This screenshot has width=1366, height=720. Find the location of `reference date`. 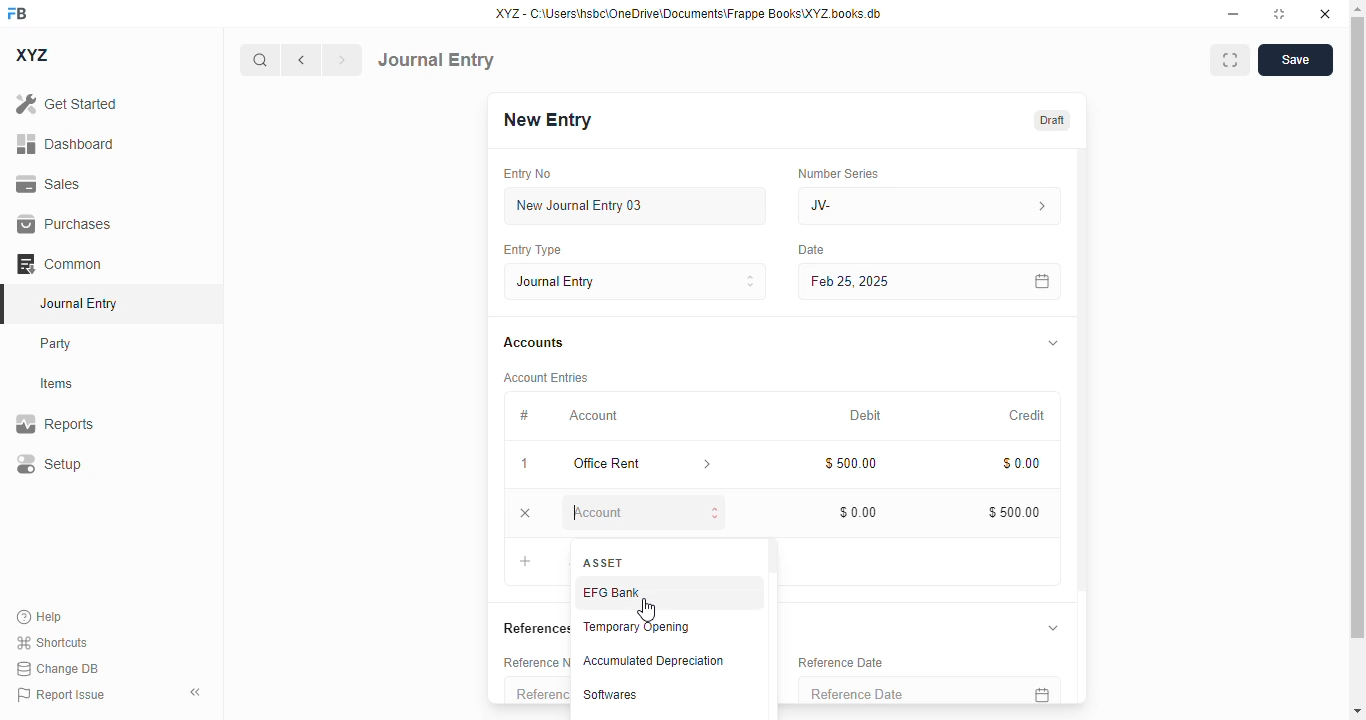

reference date is located at coordinates (890, 690).